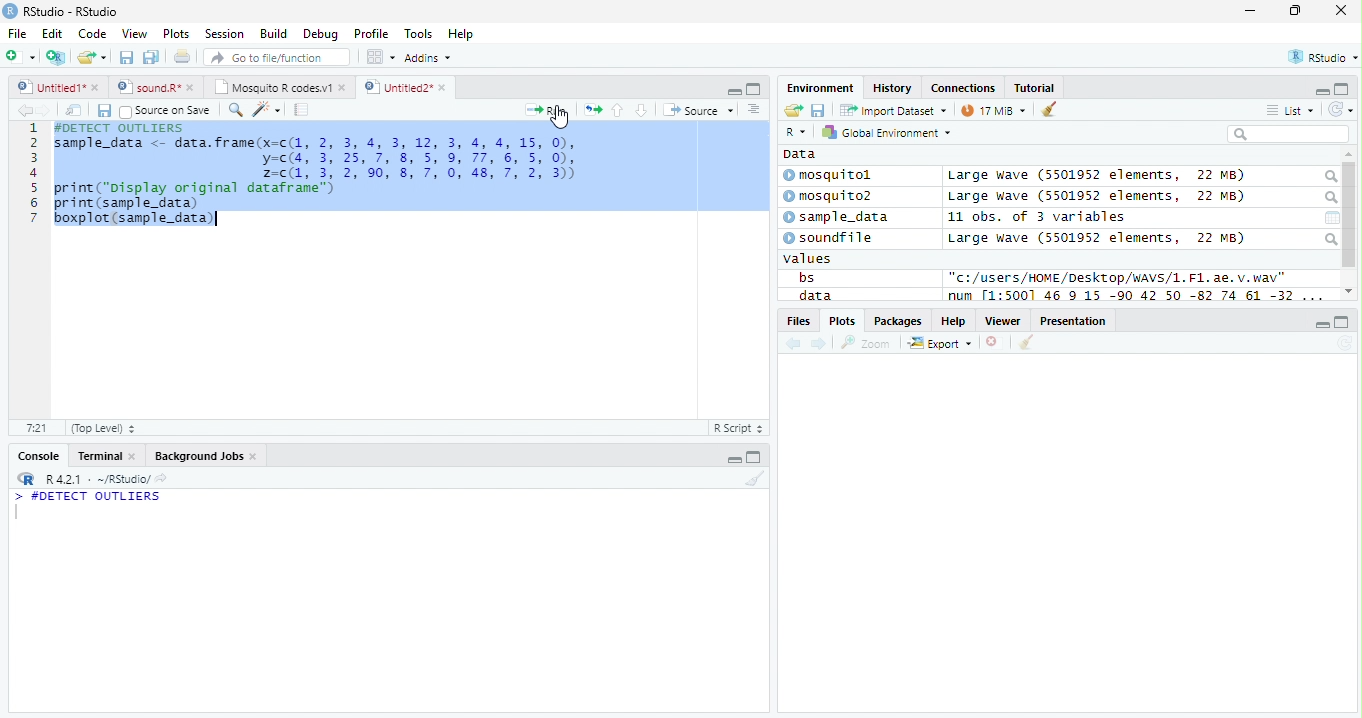 This screenshot has height=718, width=1362. Describe the element at coordinates (1350, 215) in the screenshot. I see `scroll bar` at that location.